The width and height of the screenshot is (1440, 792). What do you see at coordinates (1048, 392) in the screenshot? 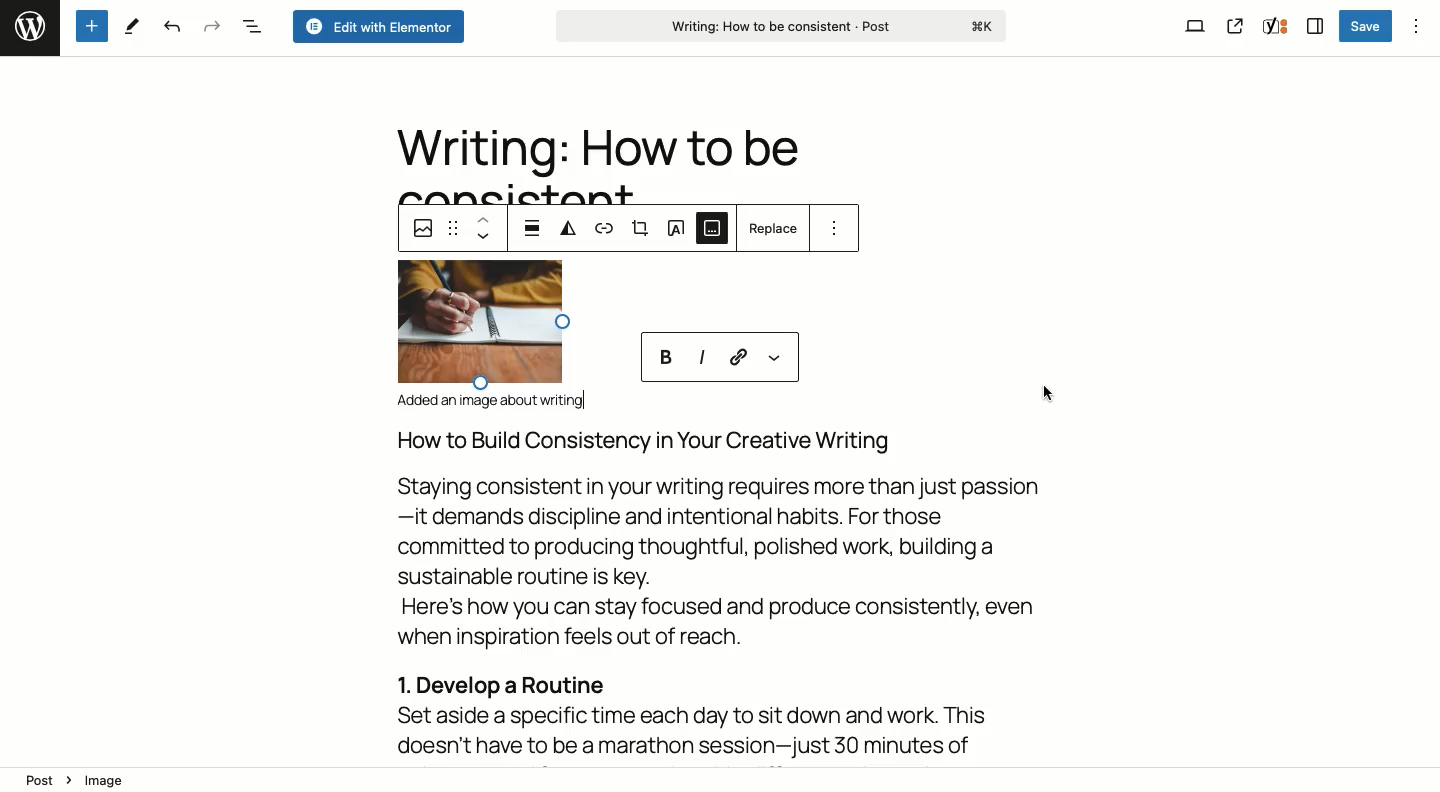
I see `cursor` at bounding box center [1048, 392].